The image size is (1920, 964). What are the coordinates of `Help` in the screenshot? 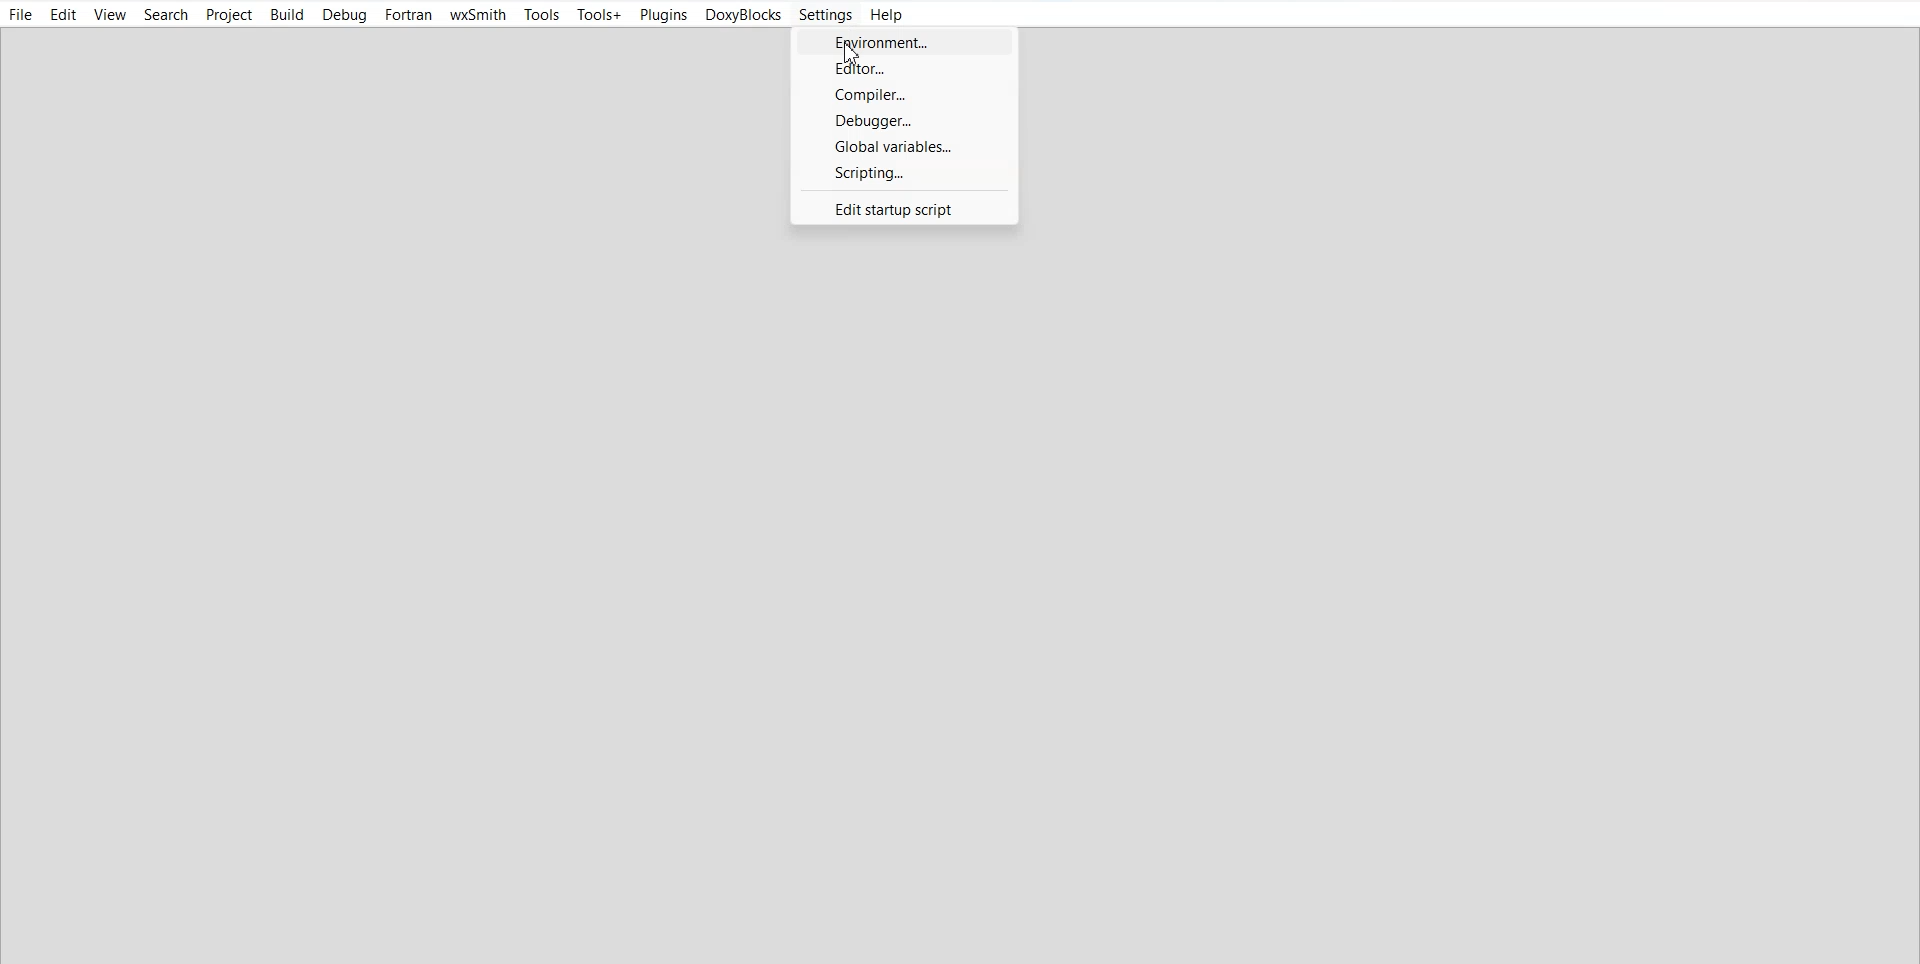 It's located at (887, 15).